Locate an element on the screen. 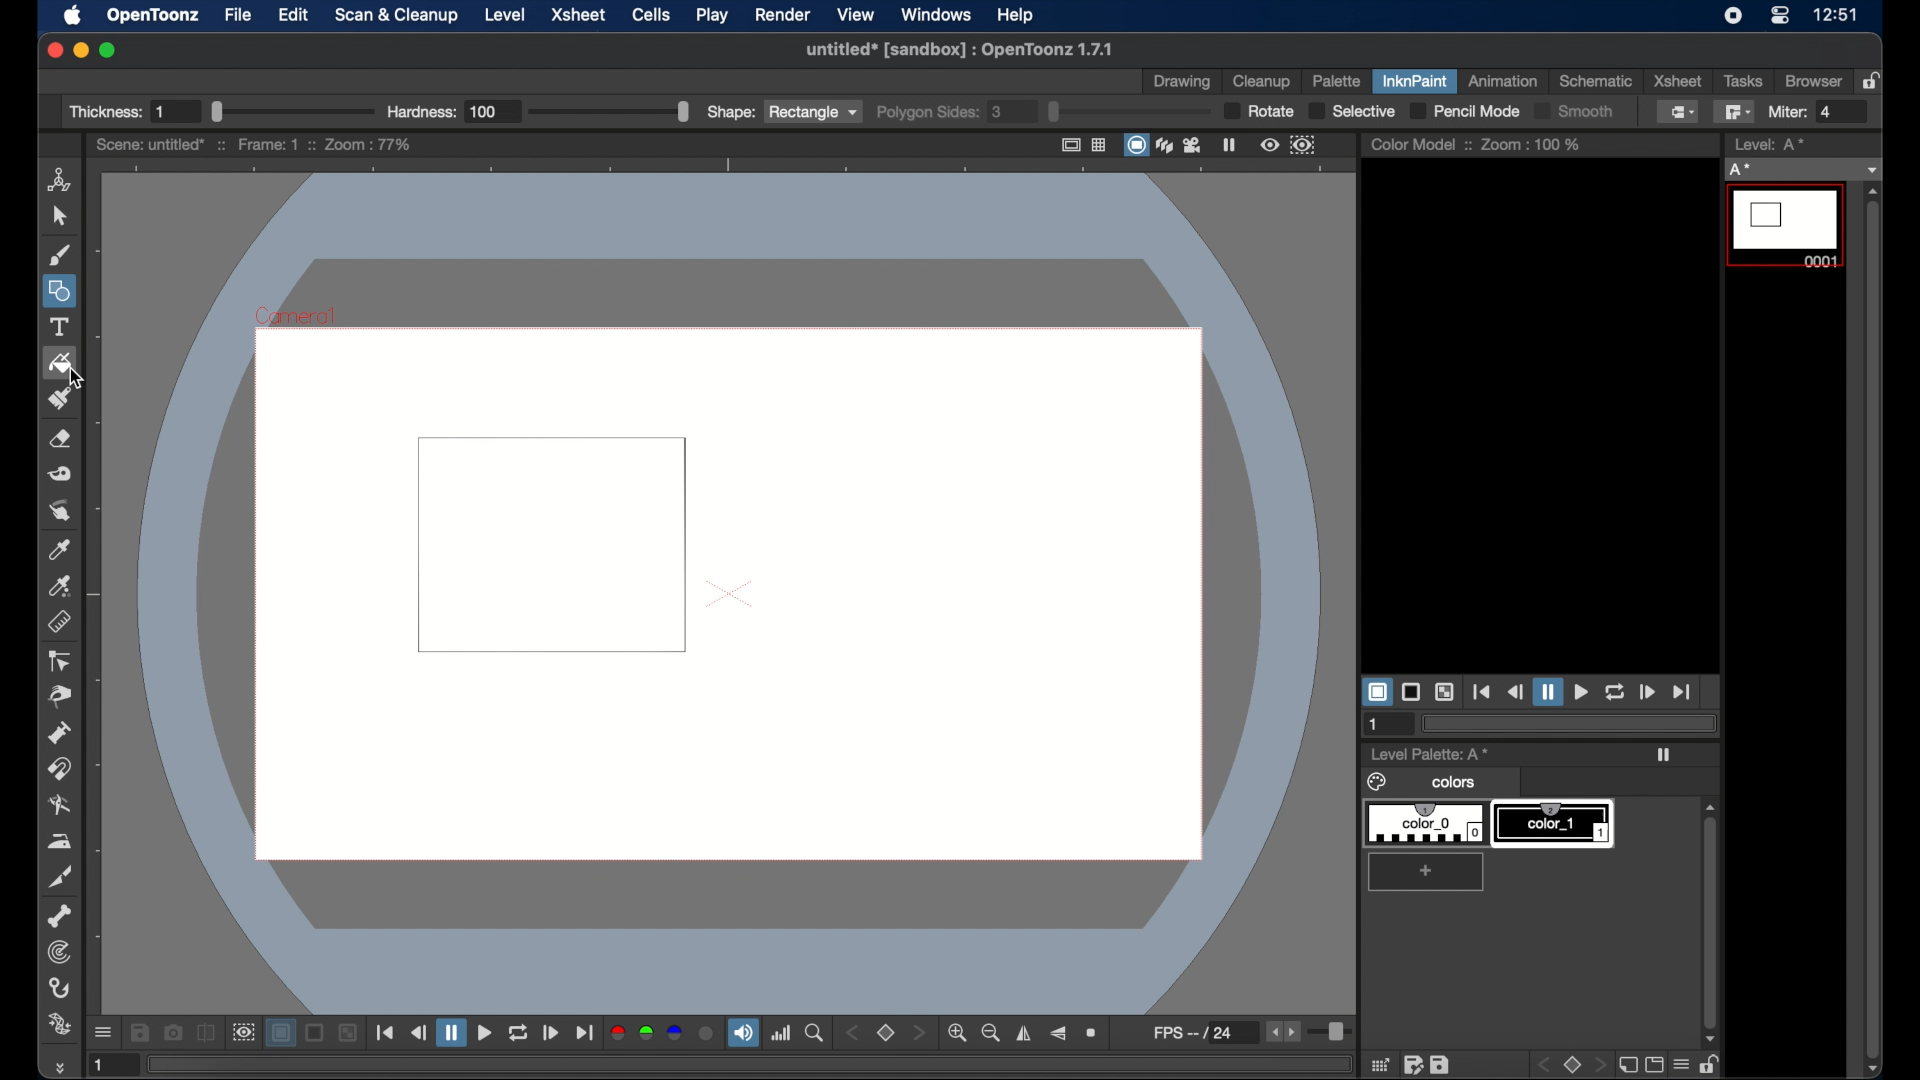 This screenshot has width=1920, height=1080. skeleton tool is located at coordinates (60, 917).